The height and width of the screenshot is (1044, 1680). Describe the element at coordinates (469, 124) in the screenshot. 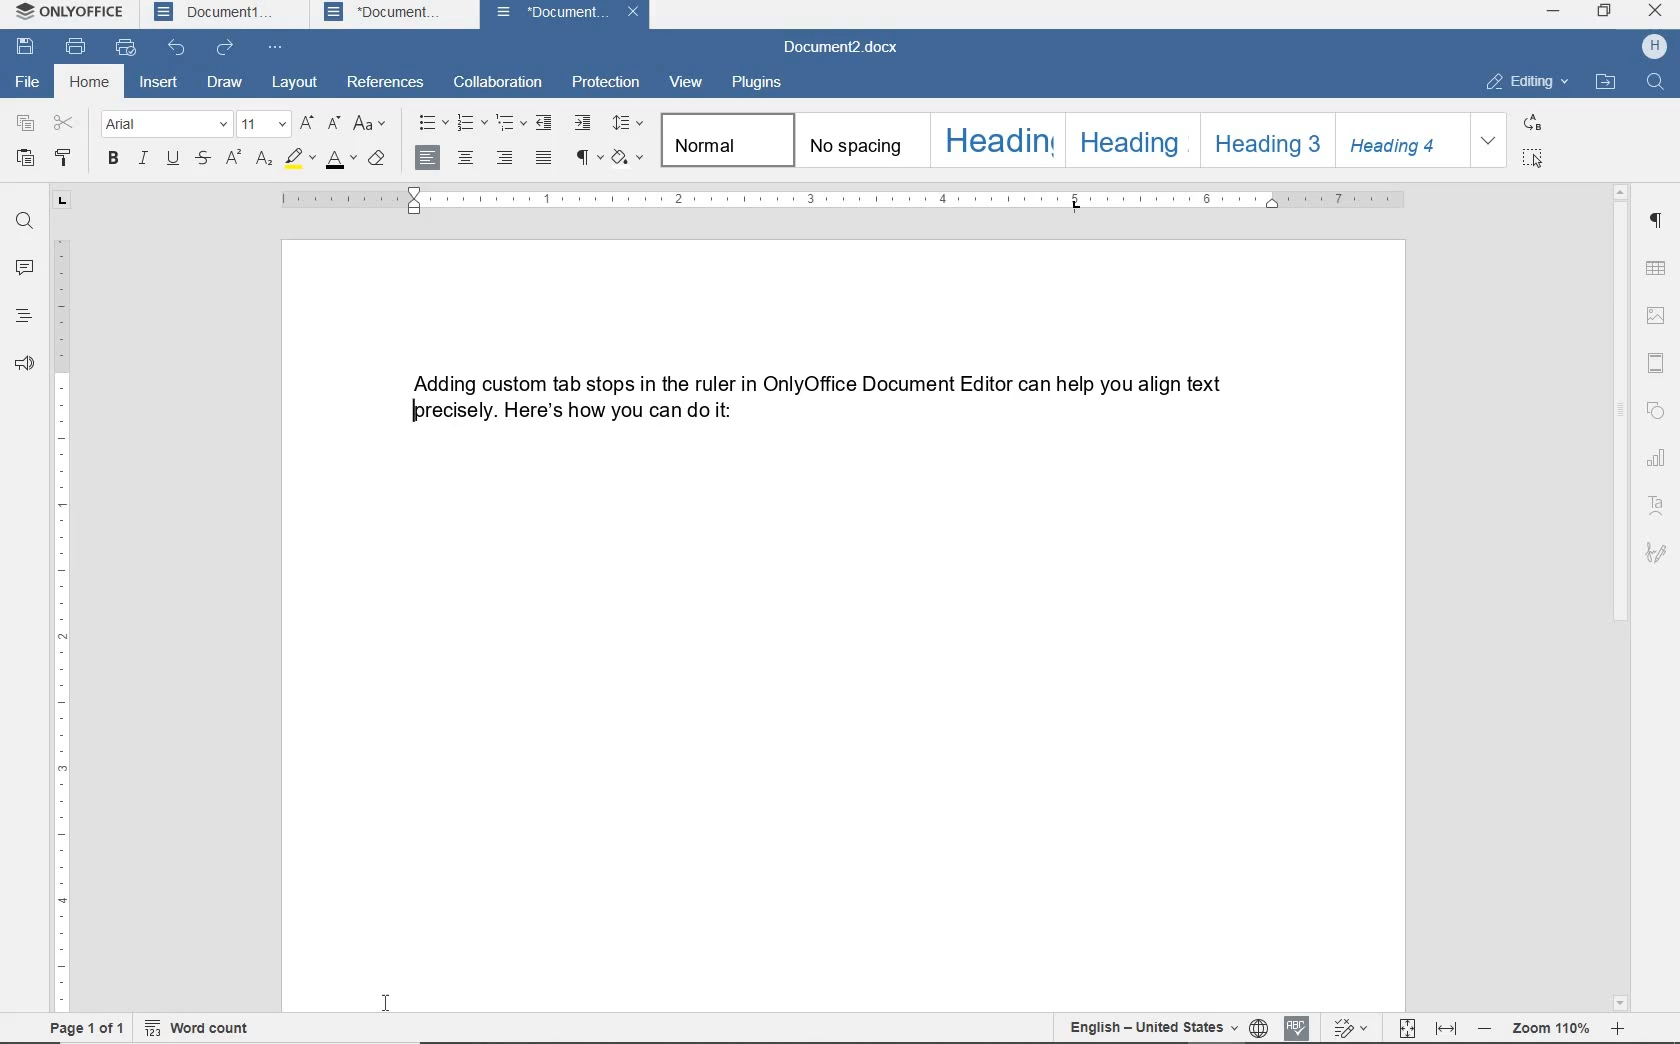

I see `numbering` at that location.